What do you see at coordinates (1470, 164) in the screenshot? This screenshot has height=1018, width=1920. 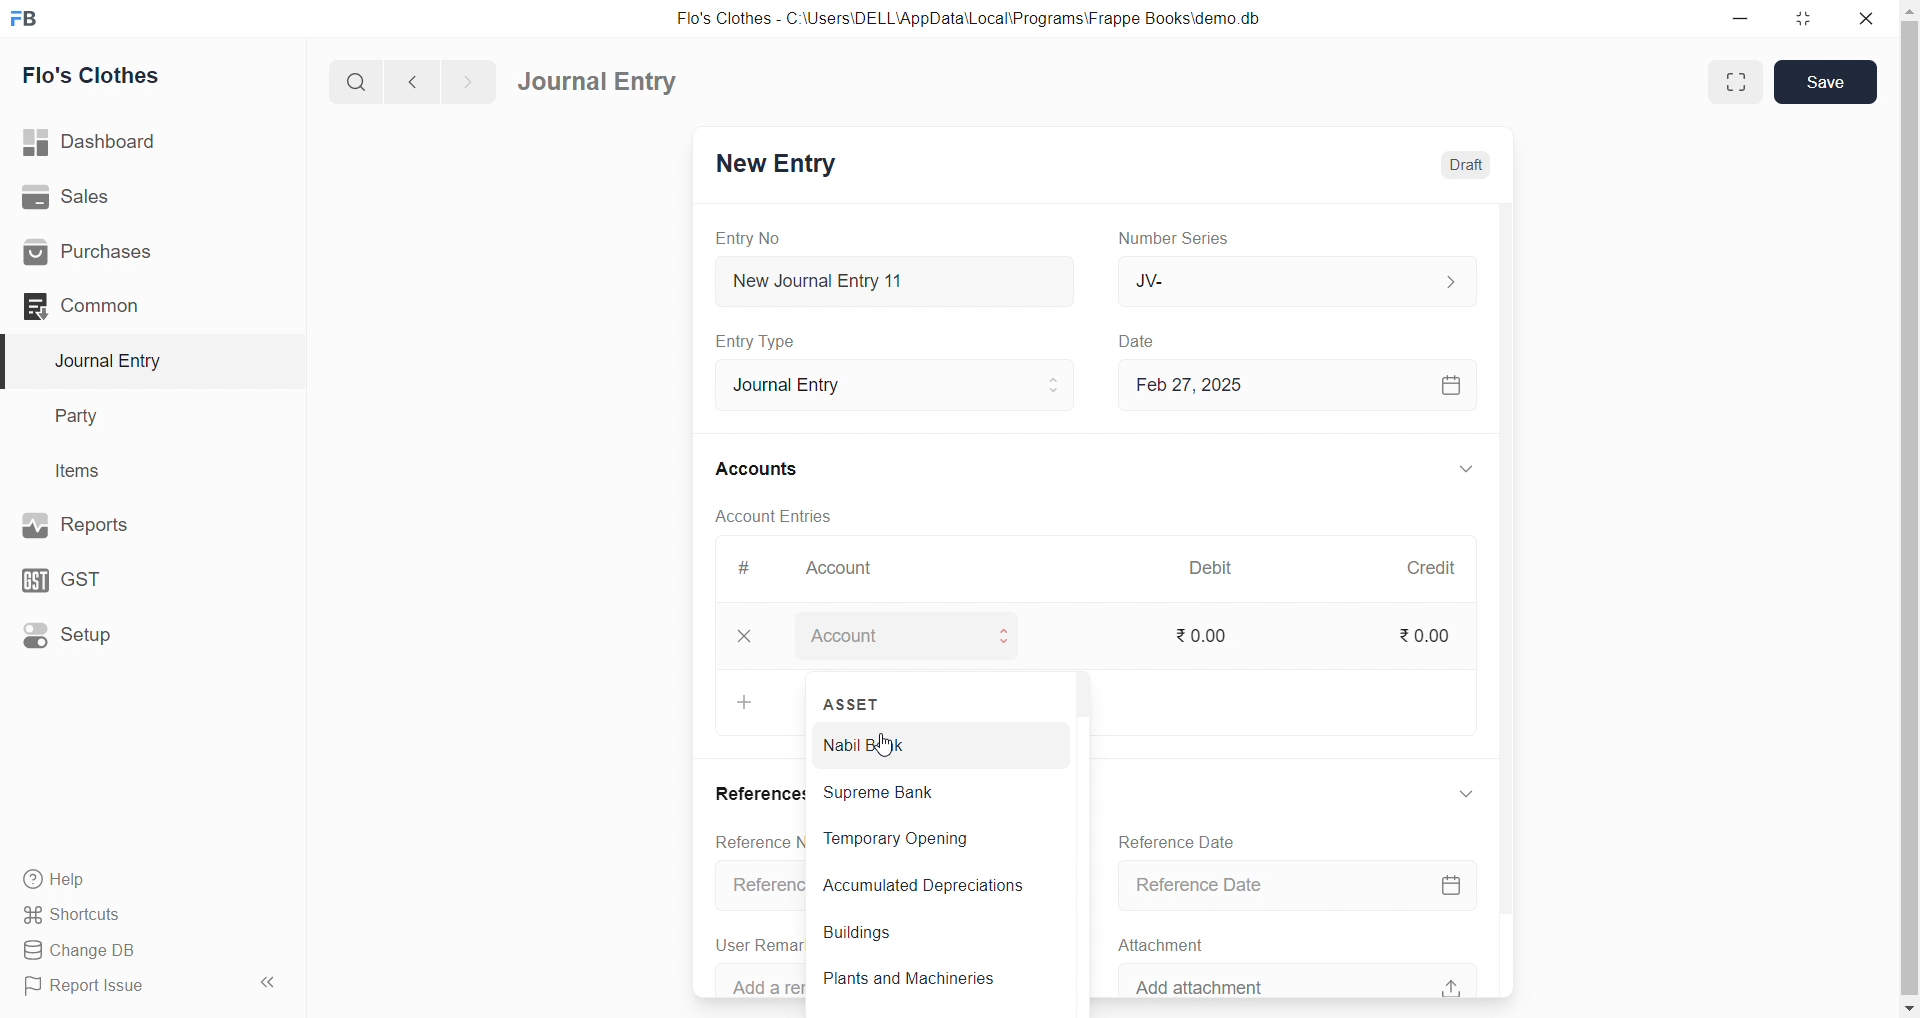 I see `Draft` at bounding box center [1470, 164].